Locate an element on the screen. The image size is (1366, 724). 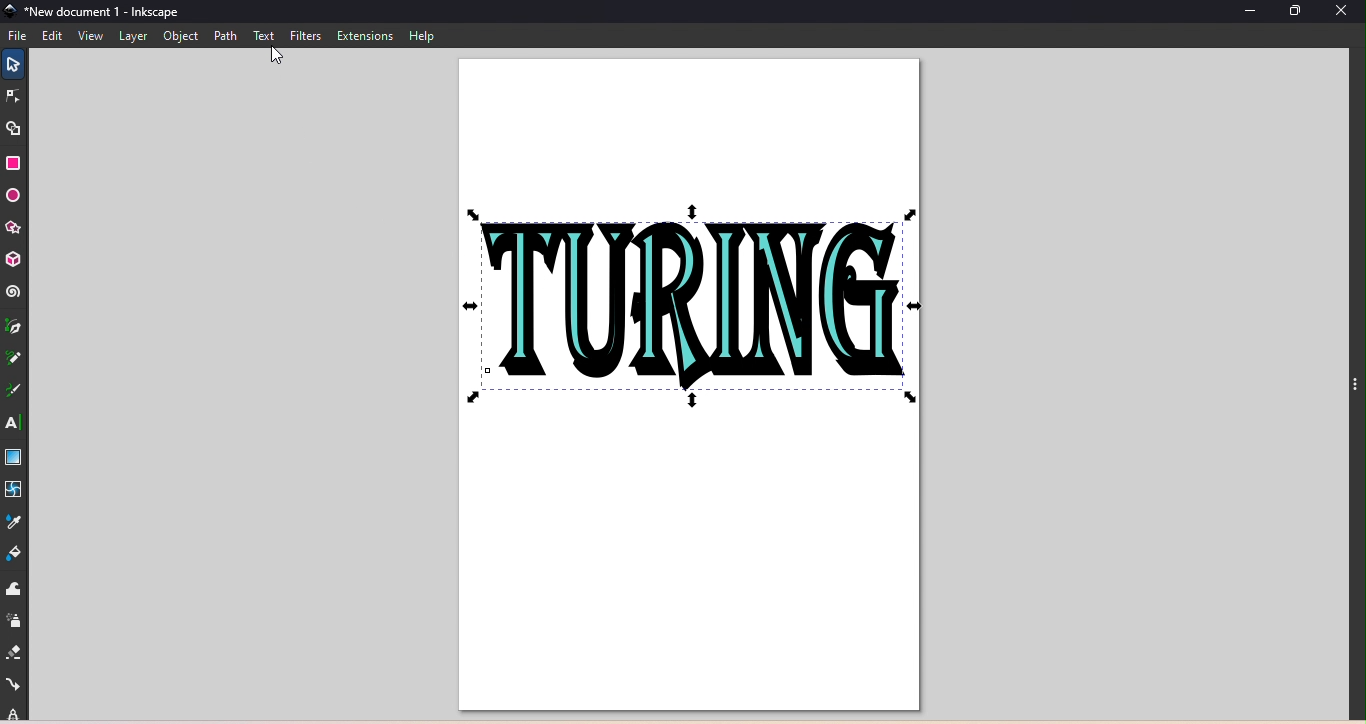
Text tool is located at coordinates (12, 422).